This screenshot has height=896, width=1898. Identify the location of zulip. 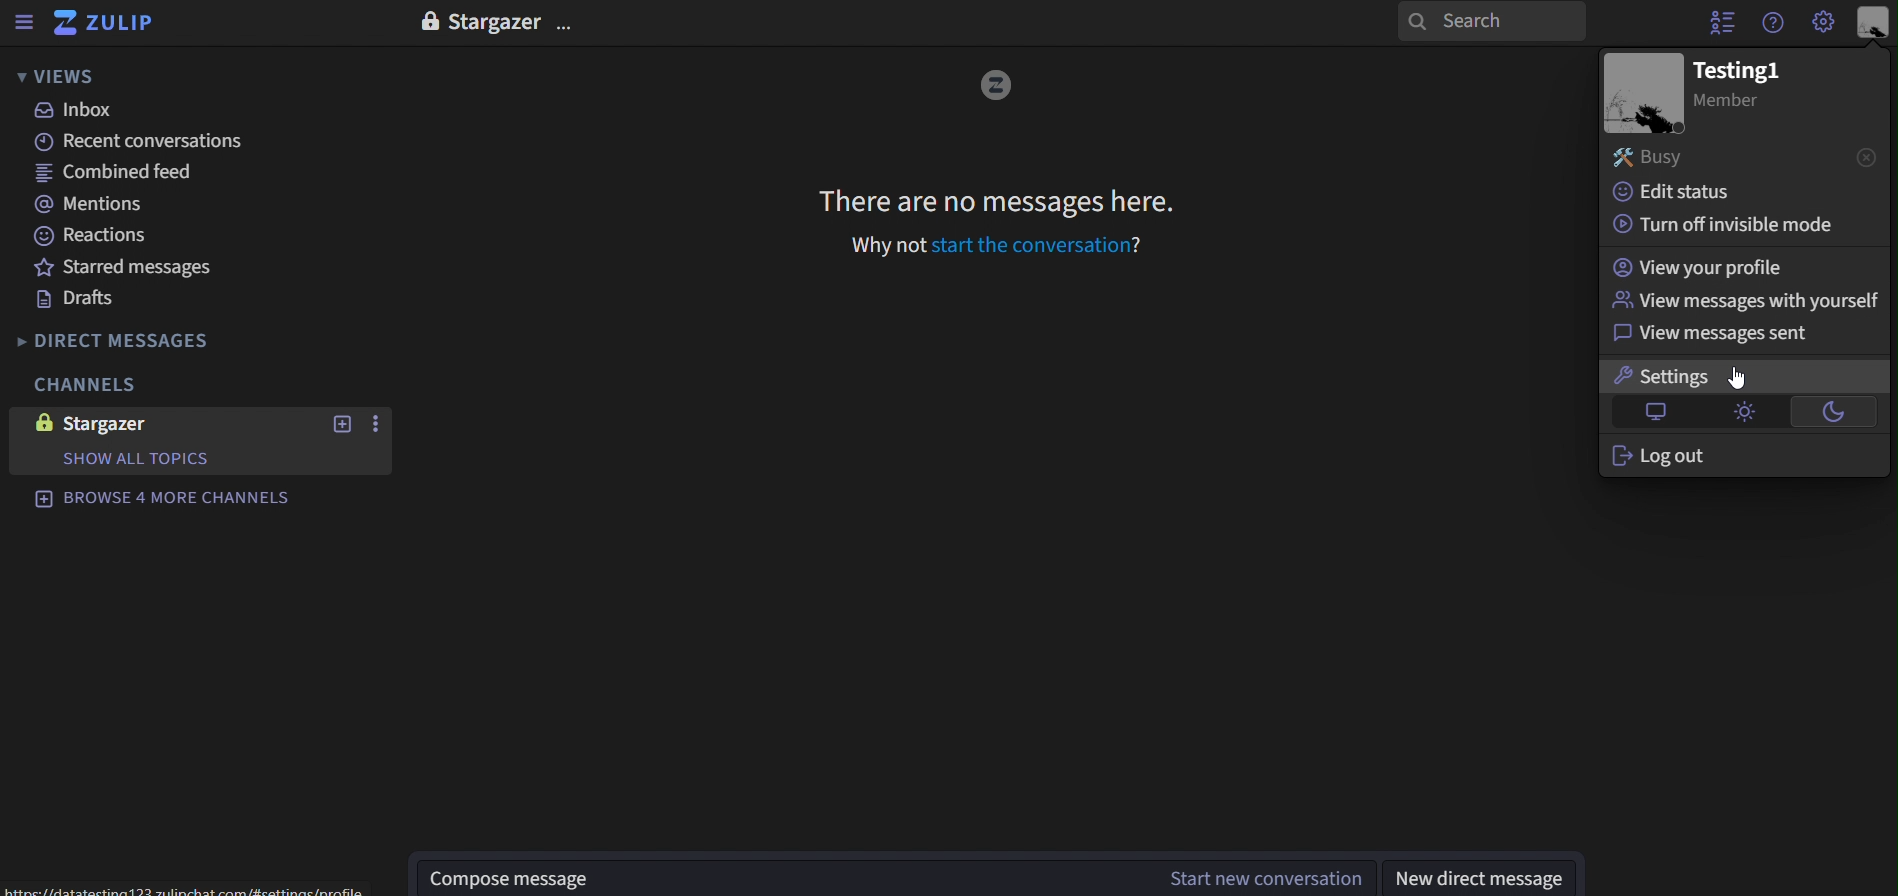
(112, 24).